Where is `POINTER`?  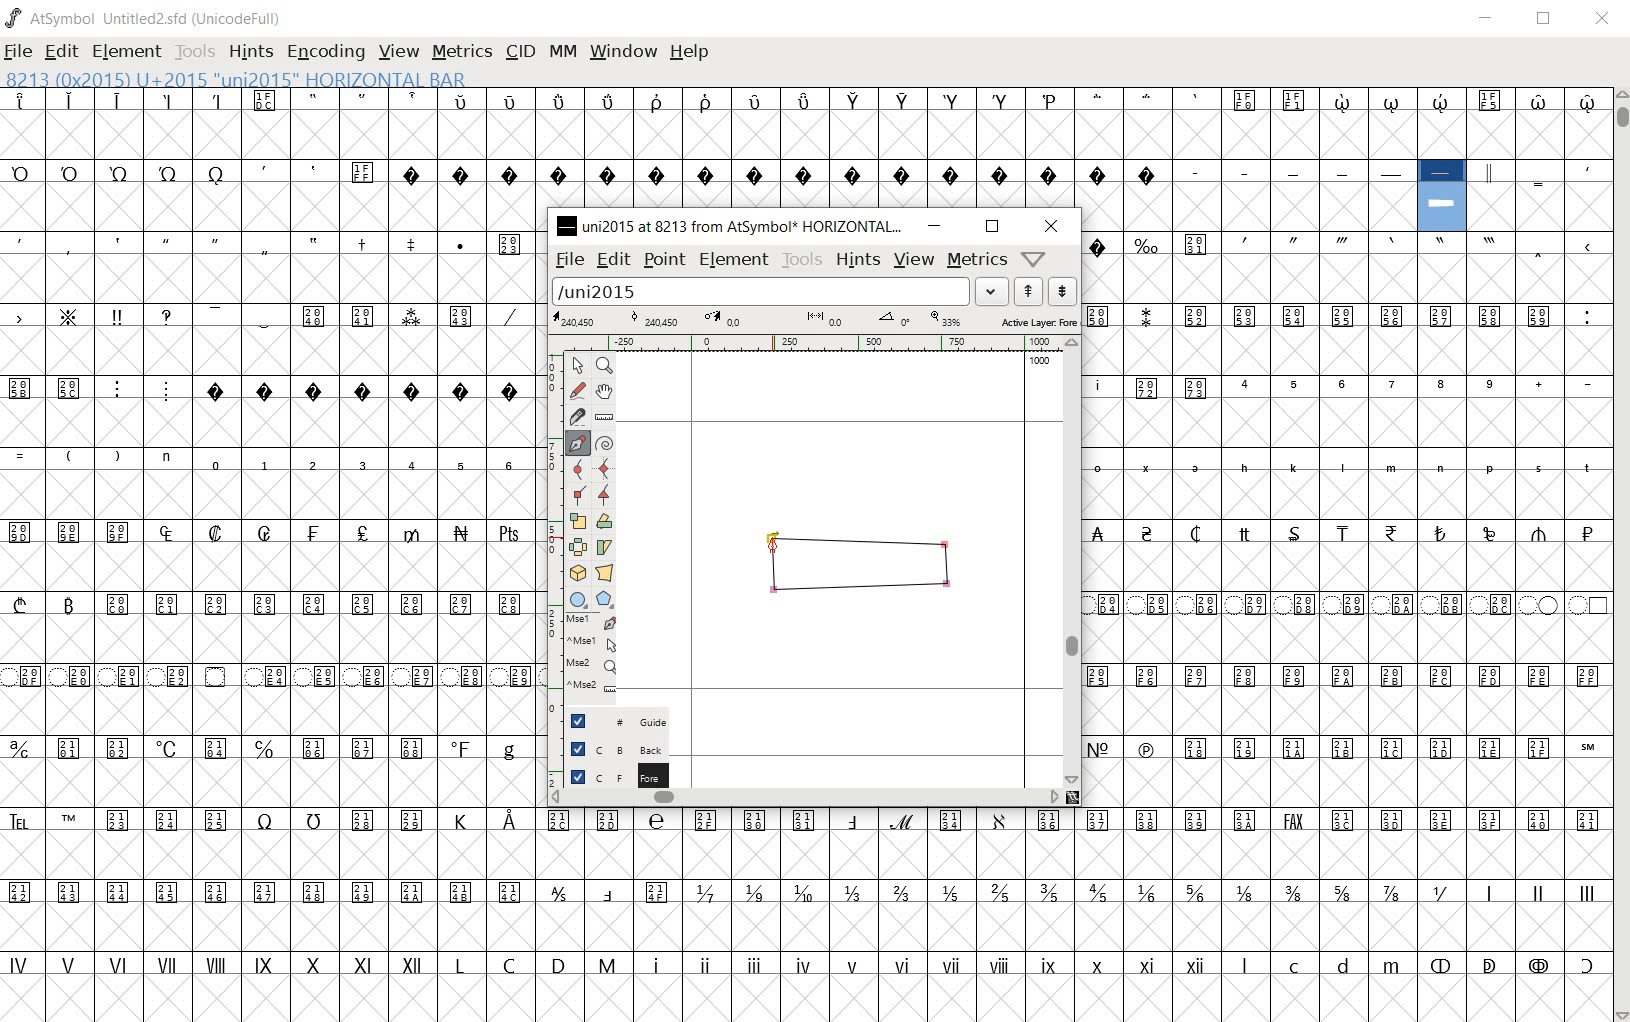
POINTER is located at coordinates (579, 367).